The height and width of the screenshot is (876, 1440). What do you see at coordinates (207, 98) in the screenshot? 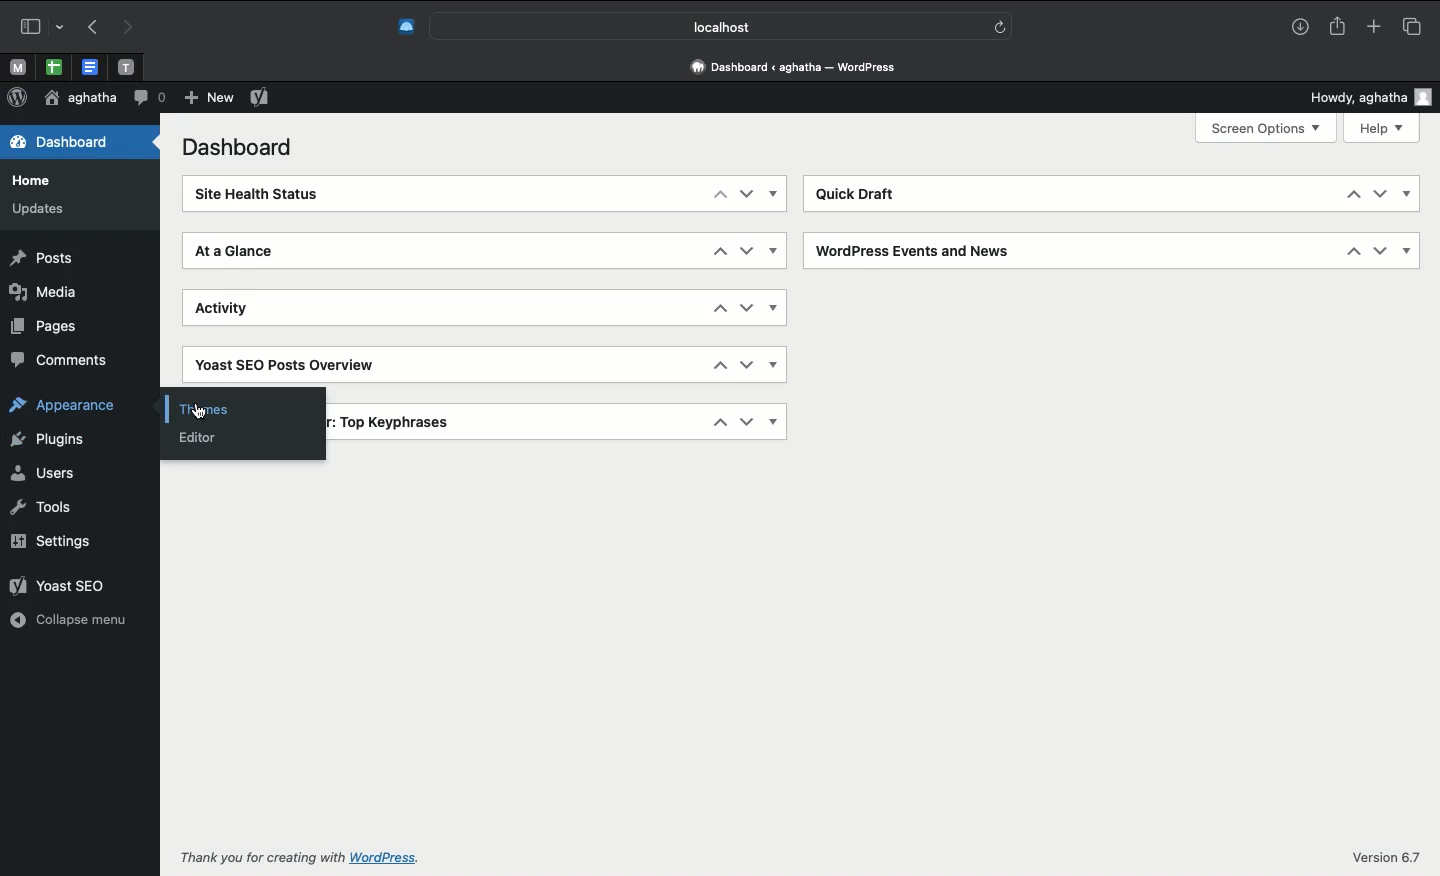
I see `New` at bounding box center [207, 98].